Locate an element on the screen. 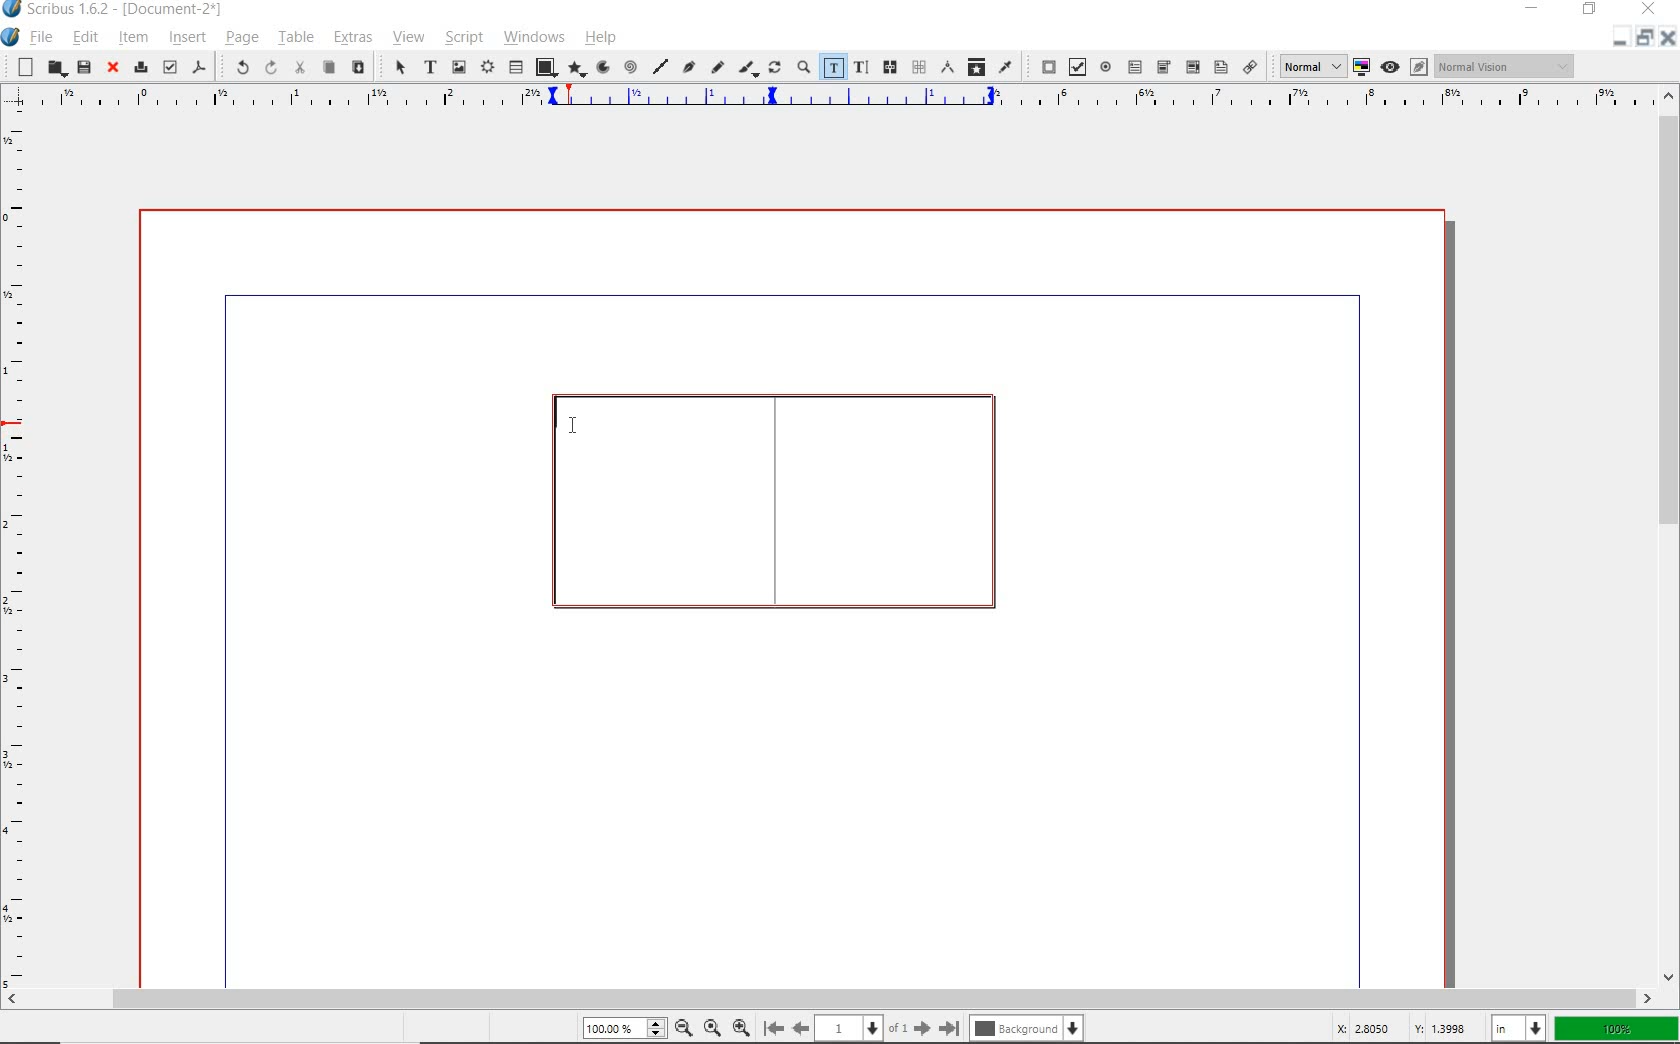 Image resolution: width=1680 pixels, height=1044 pixels. zoom out is located at coordinates (683, 1027).